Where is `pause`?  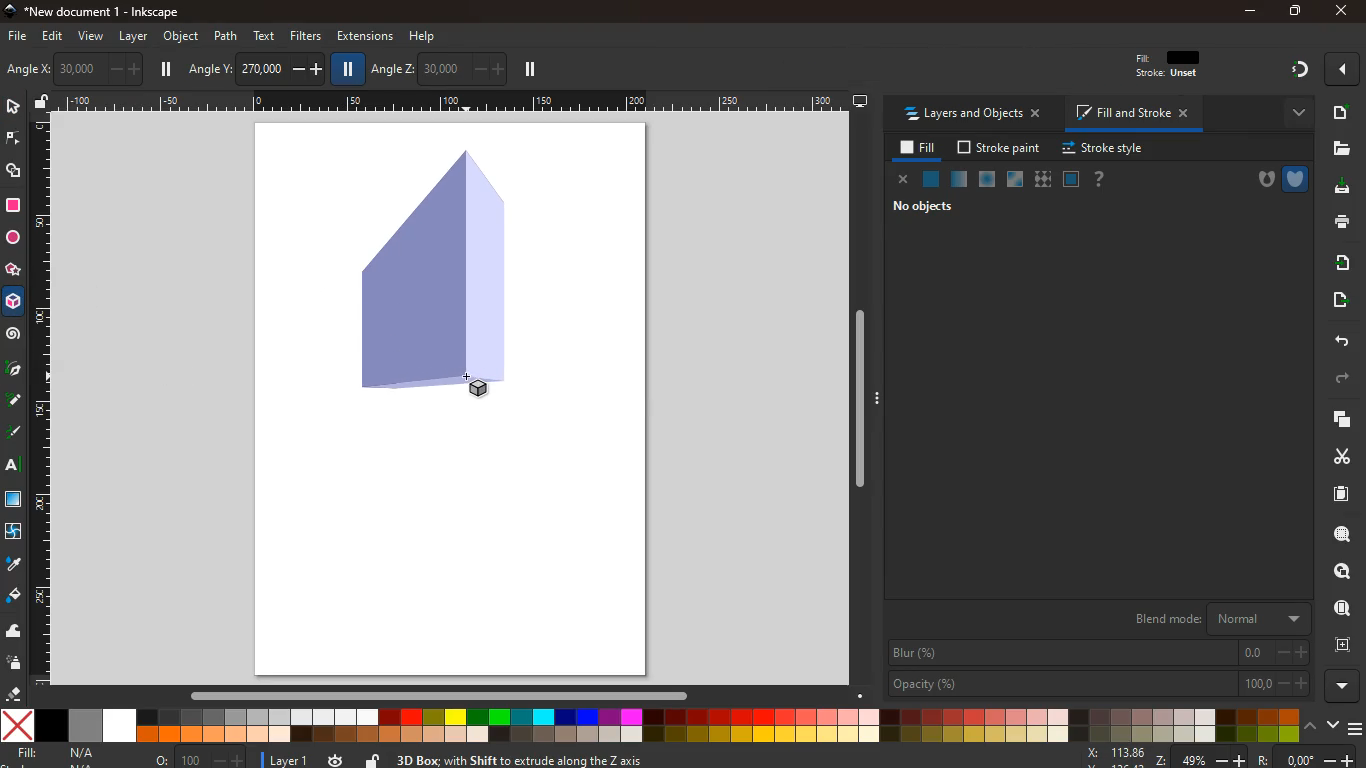 pause is located at coordinates (168, 69).